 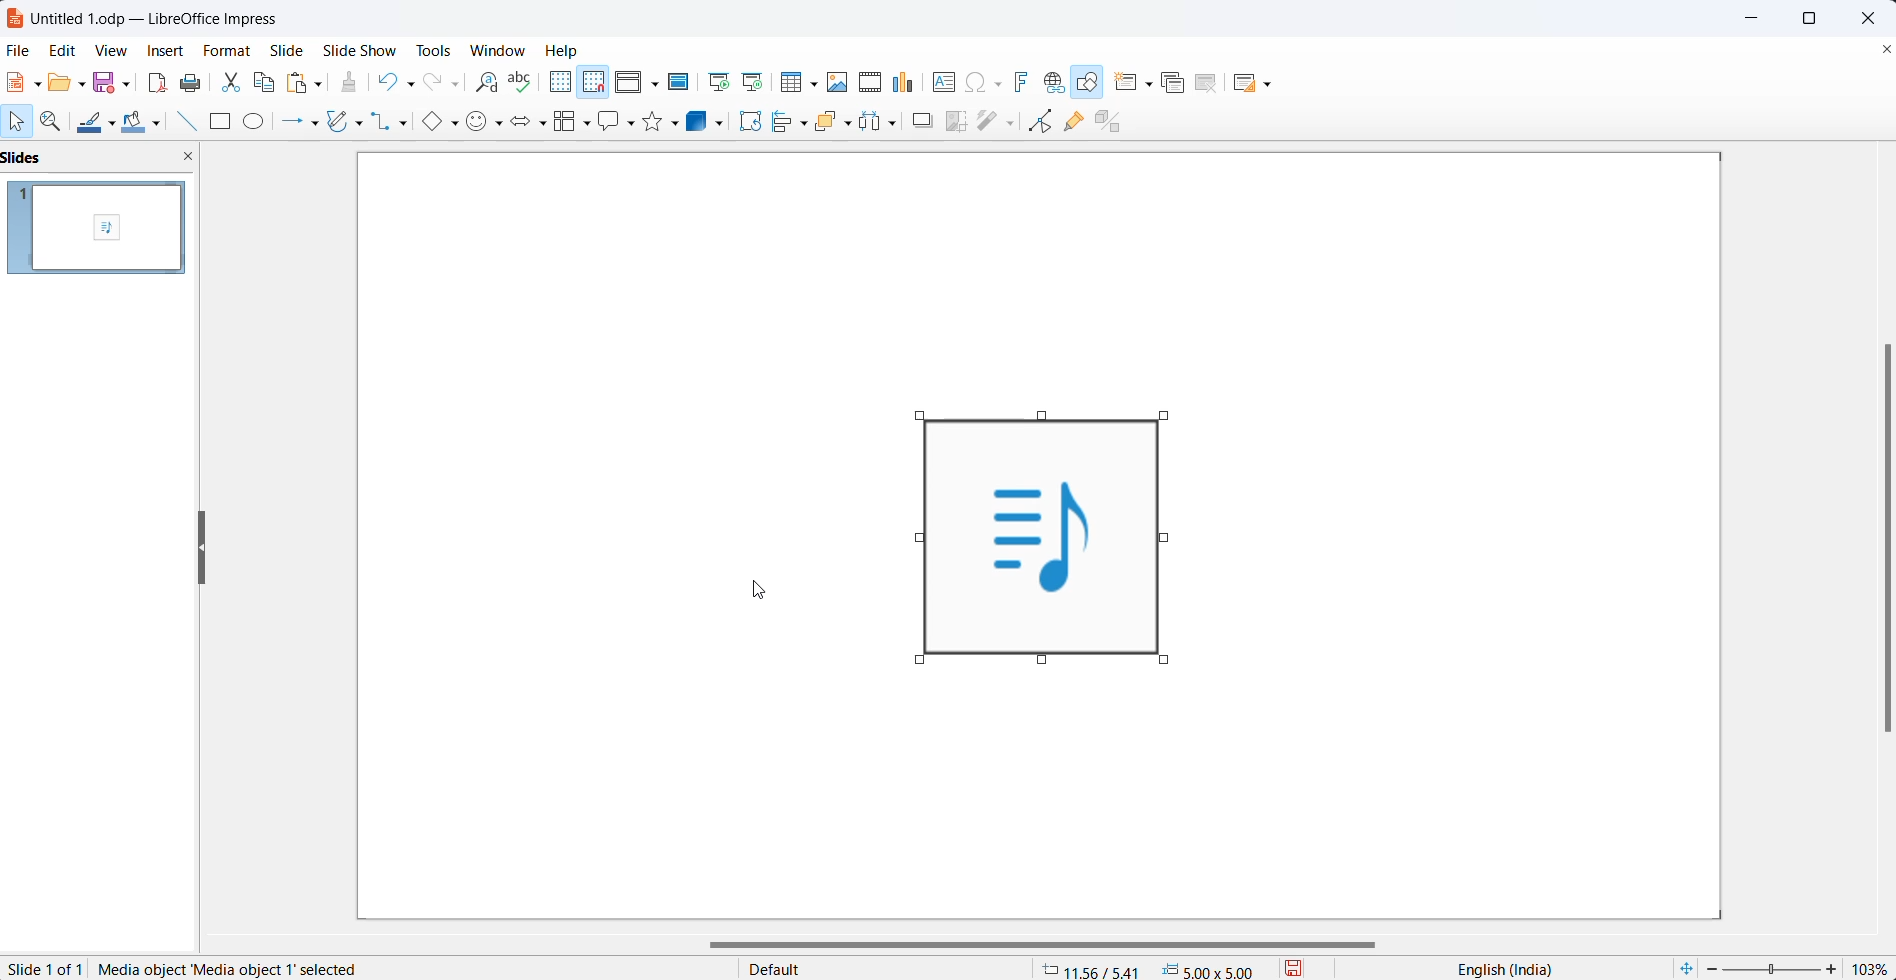 What do you see at coordinates (299, 83) in the screenshot?
I see `paste` at bounding box center [299, 83].